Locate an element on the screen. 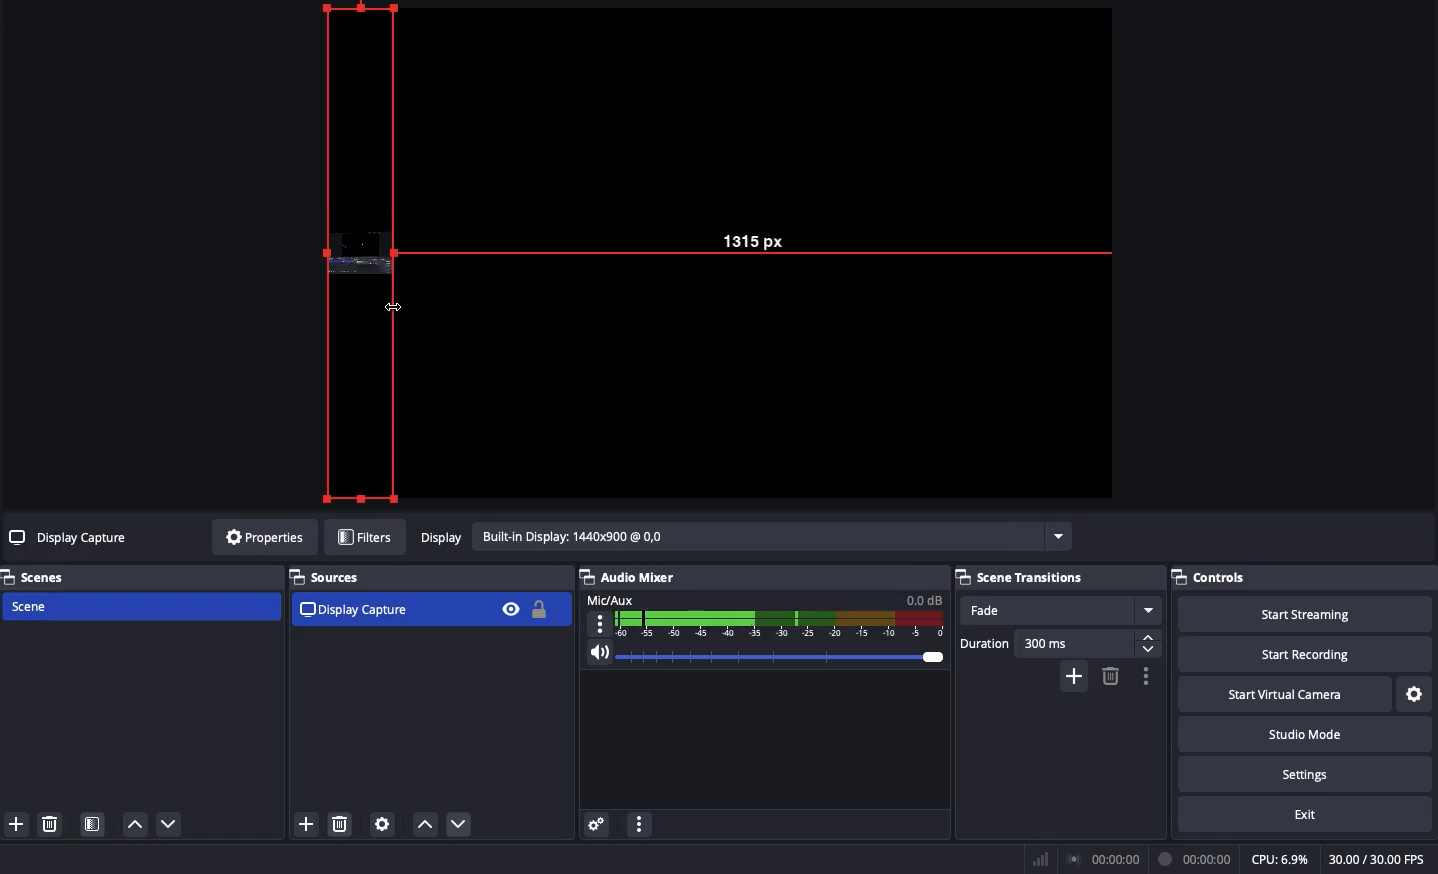 The height and width of the screenshot is (874, 1438). Scene is located at coordinates (139, 608).